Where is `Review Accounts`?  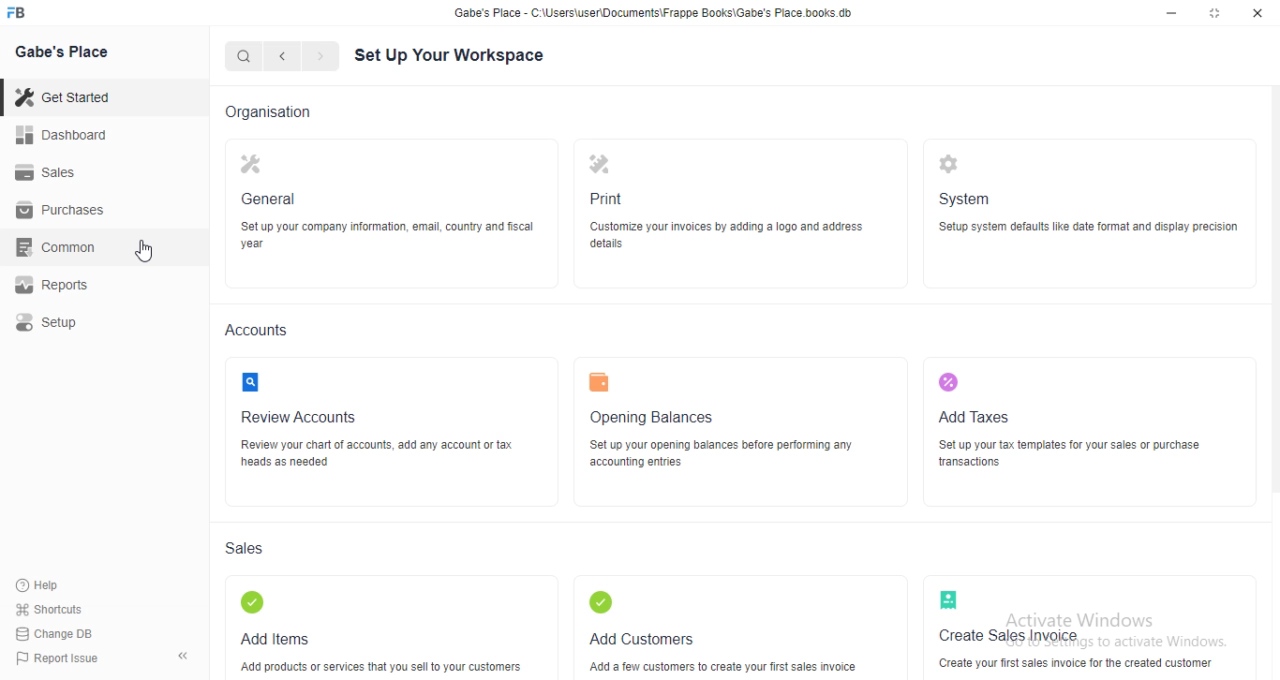
Review Accounts is located at coordinates (300, 418).